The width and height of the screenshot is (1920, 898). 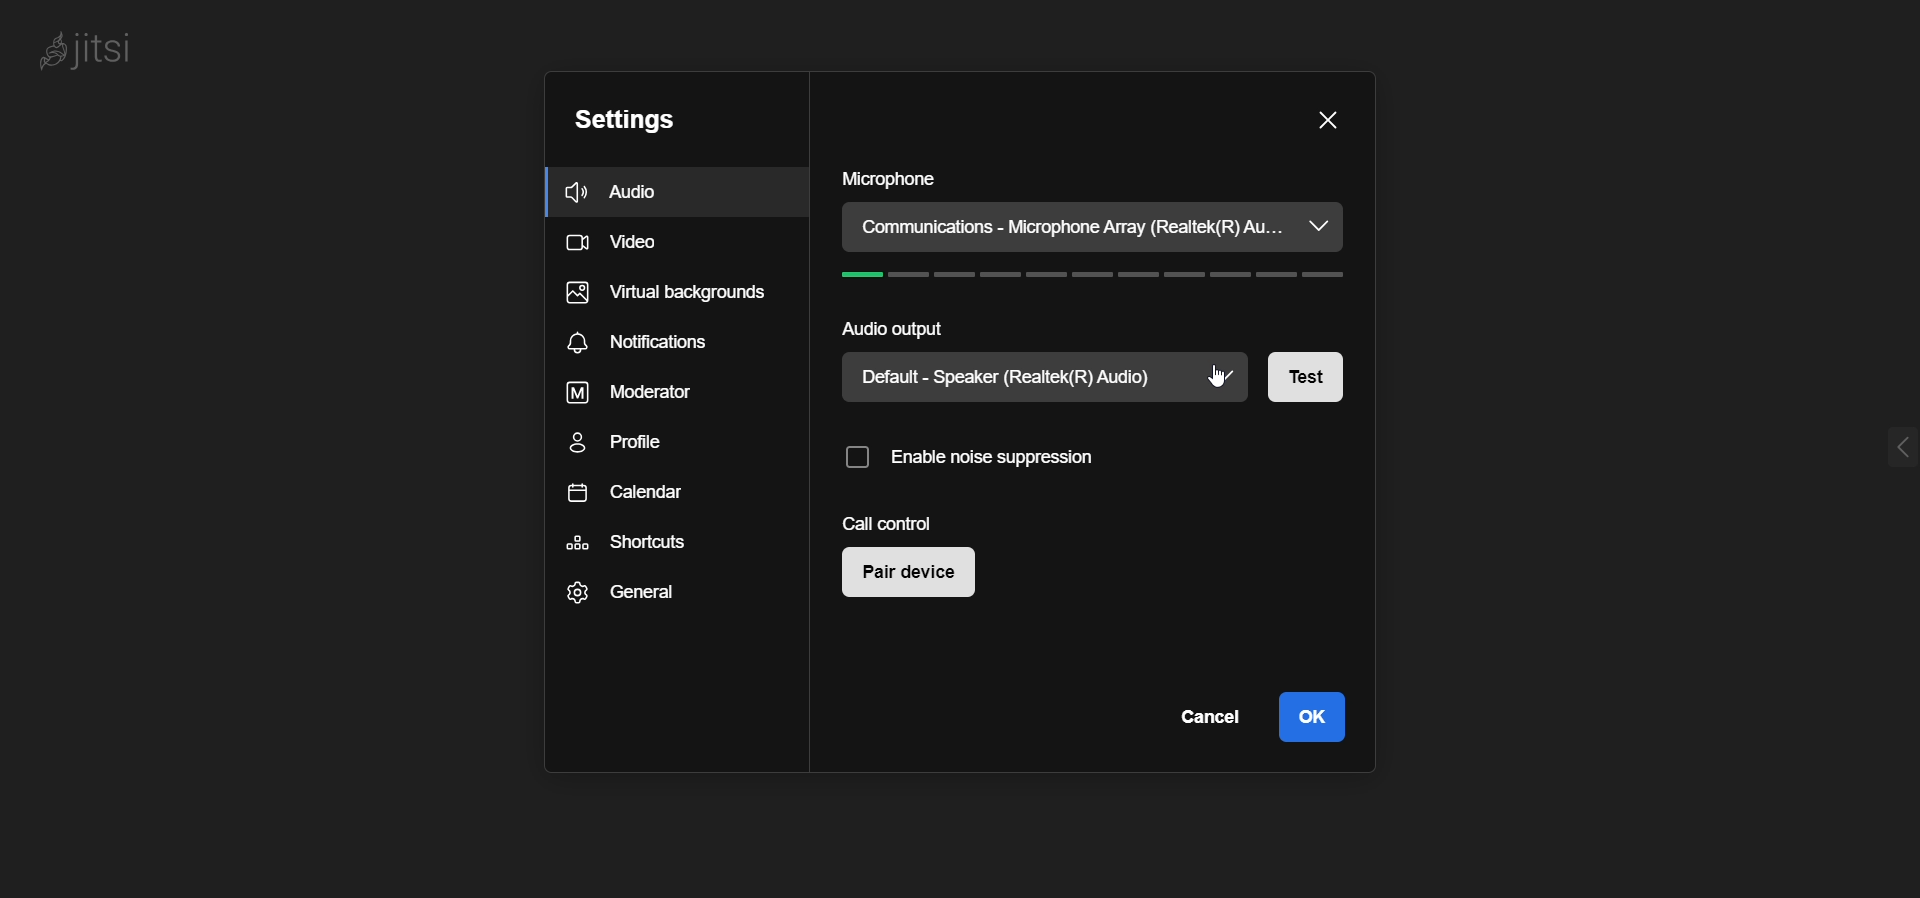 What do you see at coordinates (1318, 226) in the screenshot?
I see `microphone dropdown` at bounding box center [1318, 226].